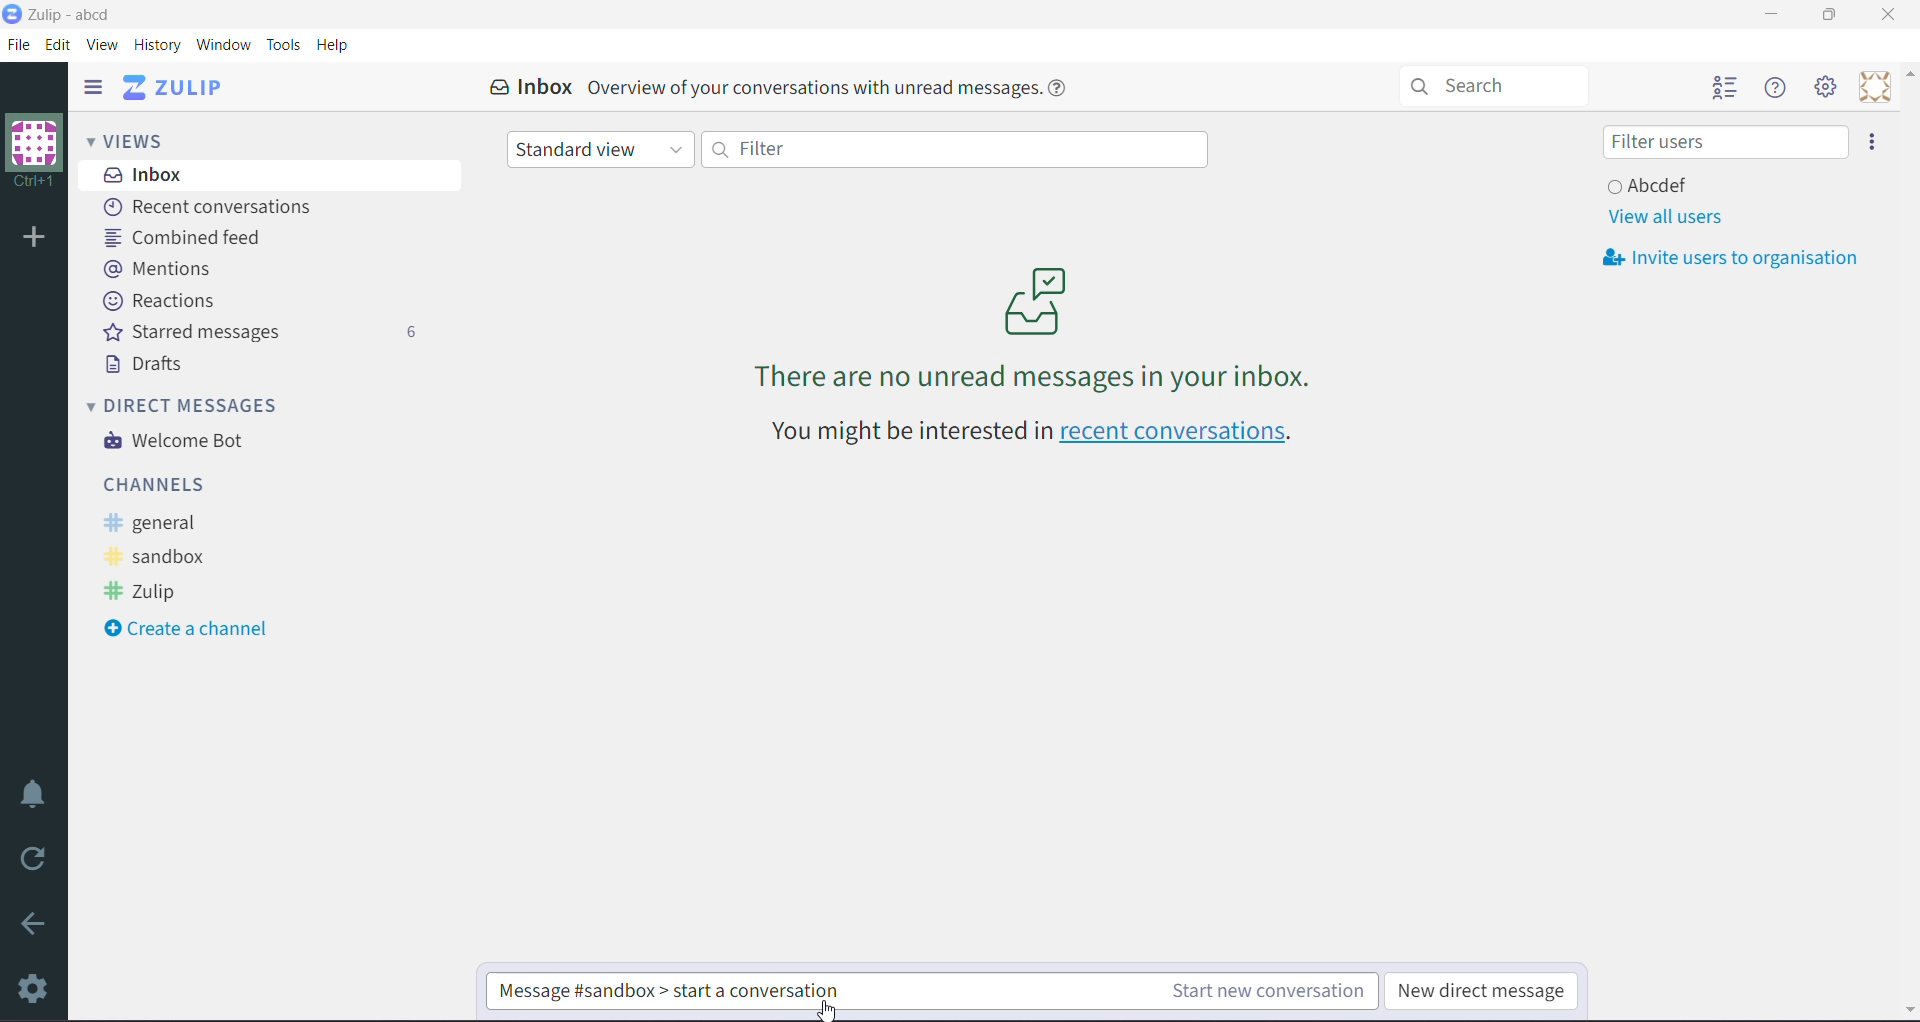  What do you see at coordinates (1891, 15) in the screenshot?
I see `Close` at bounding box center [1891, 15].